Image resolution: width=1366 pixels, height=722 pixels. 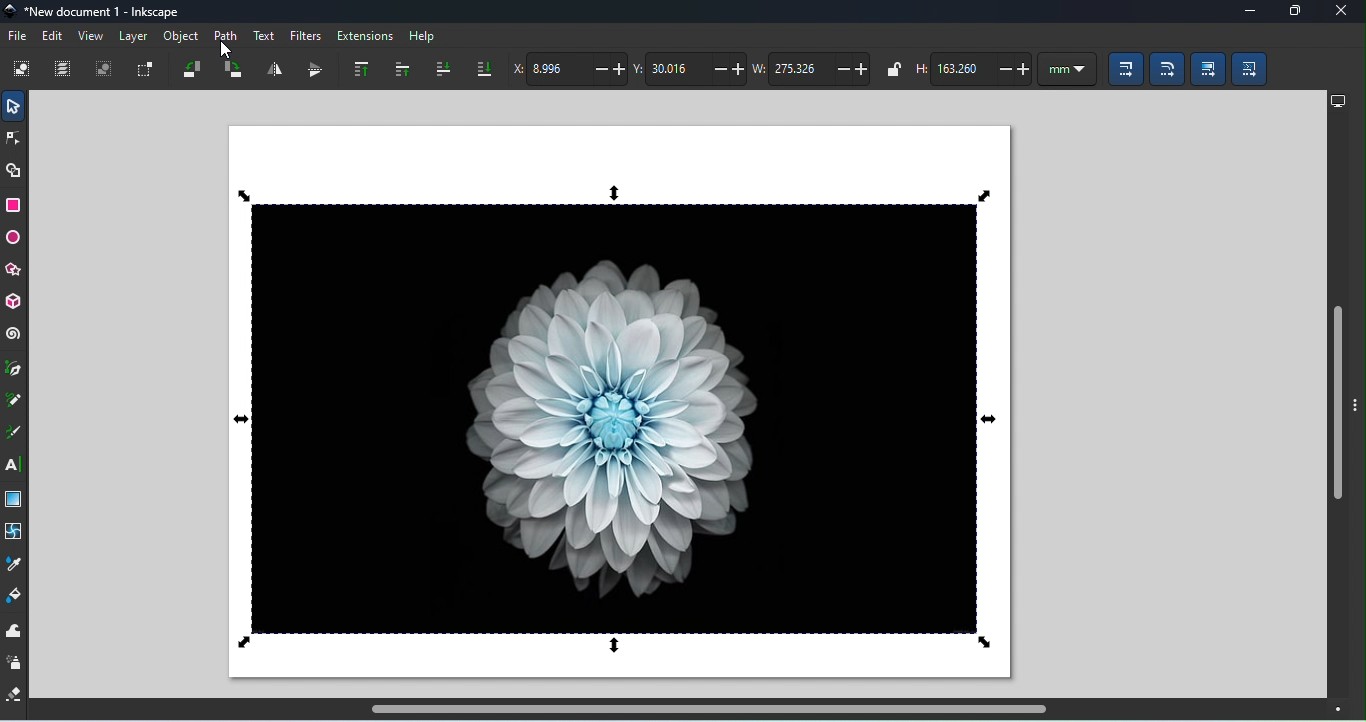 I want to click on Minimize, so click(x=1244, y=13).